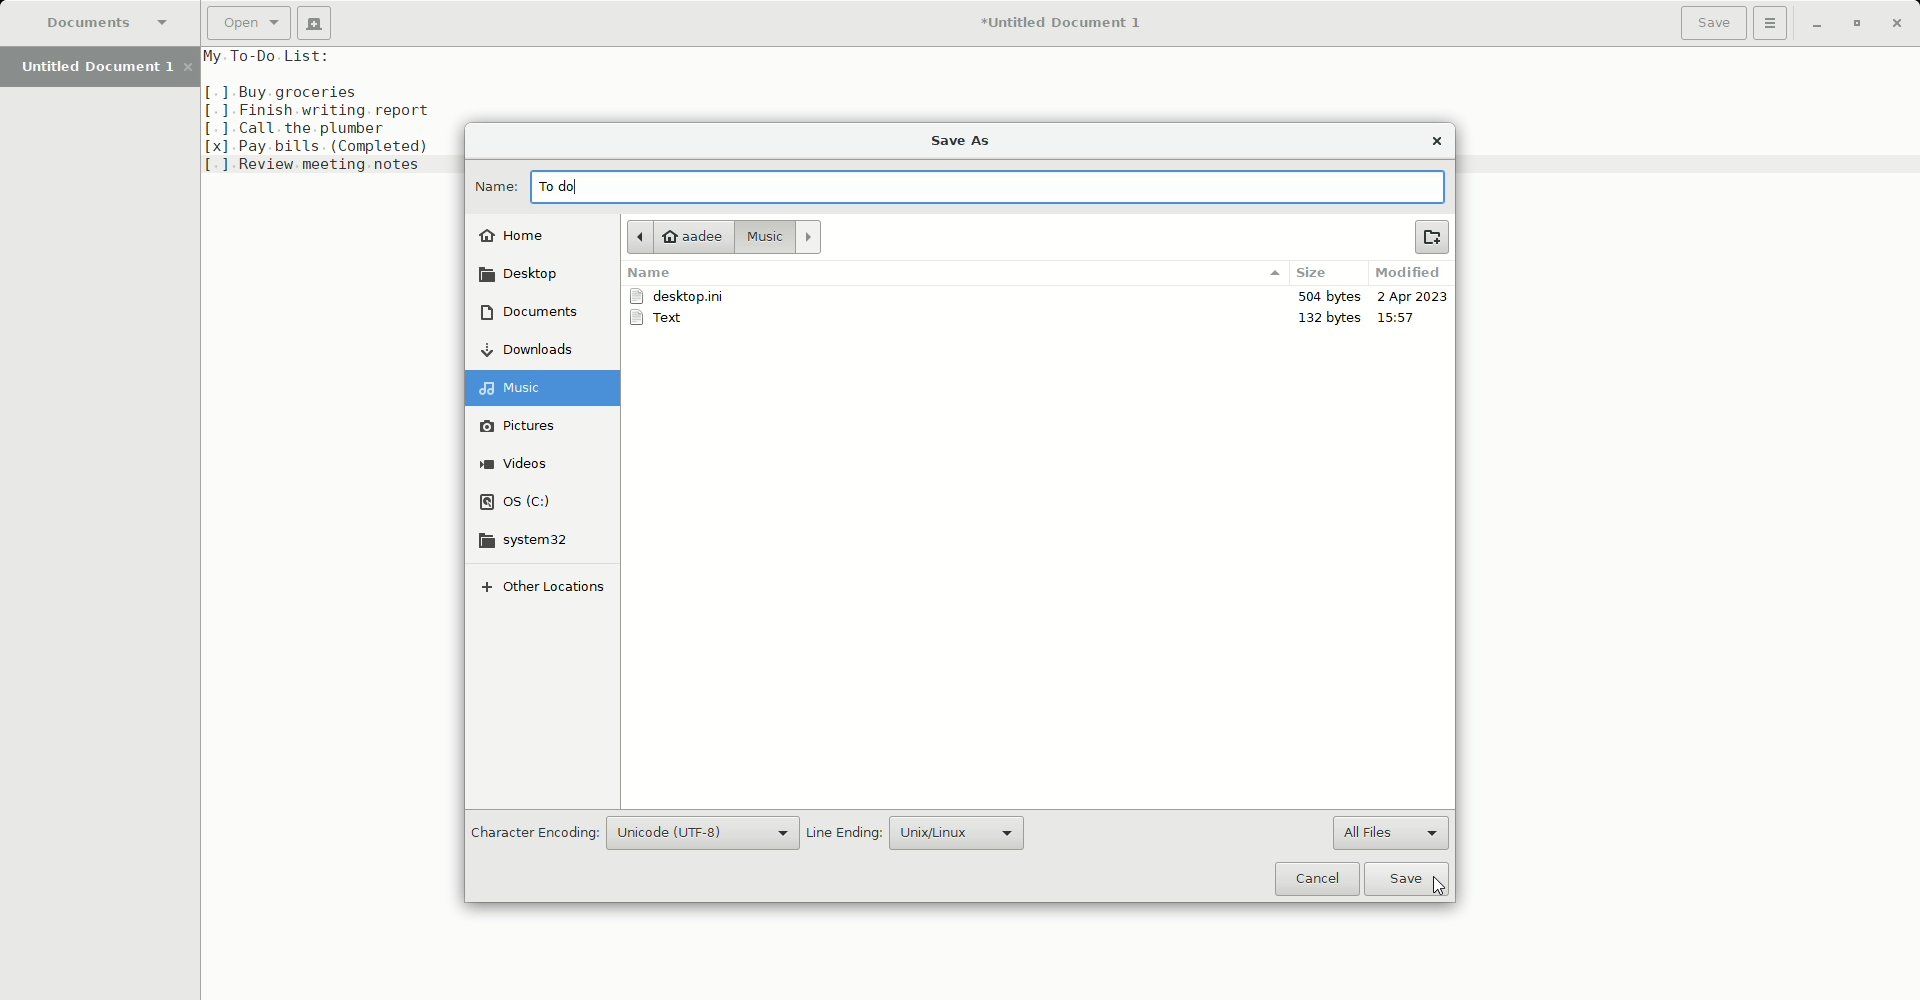 This screenshot has height=1000, width=1920. I want to click on Character encoding, so click(532, 832).